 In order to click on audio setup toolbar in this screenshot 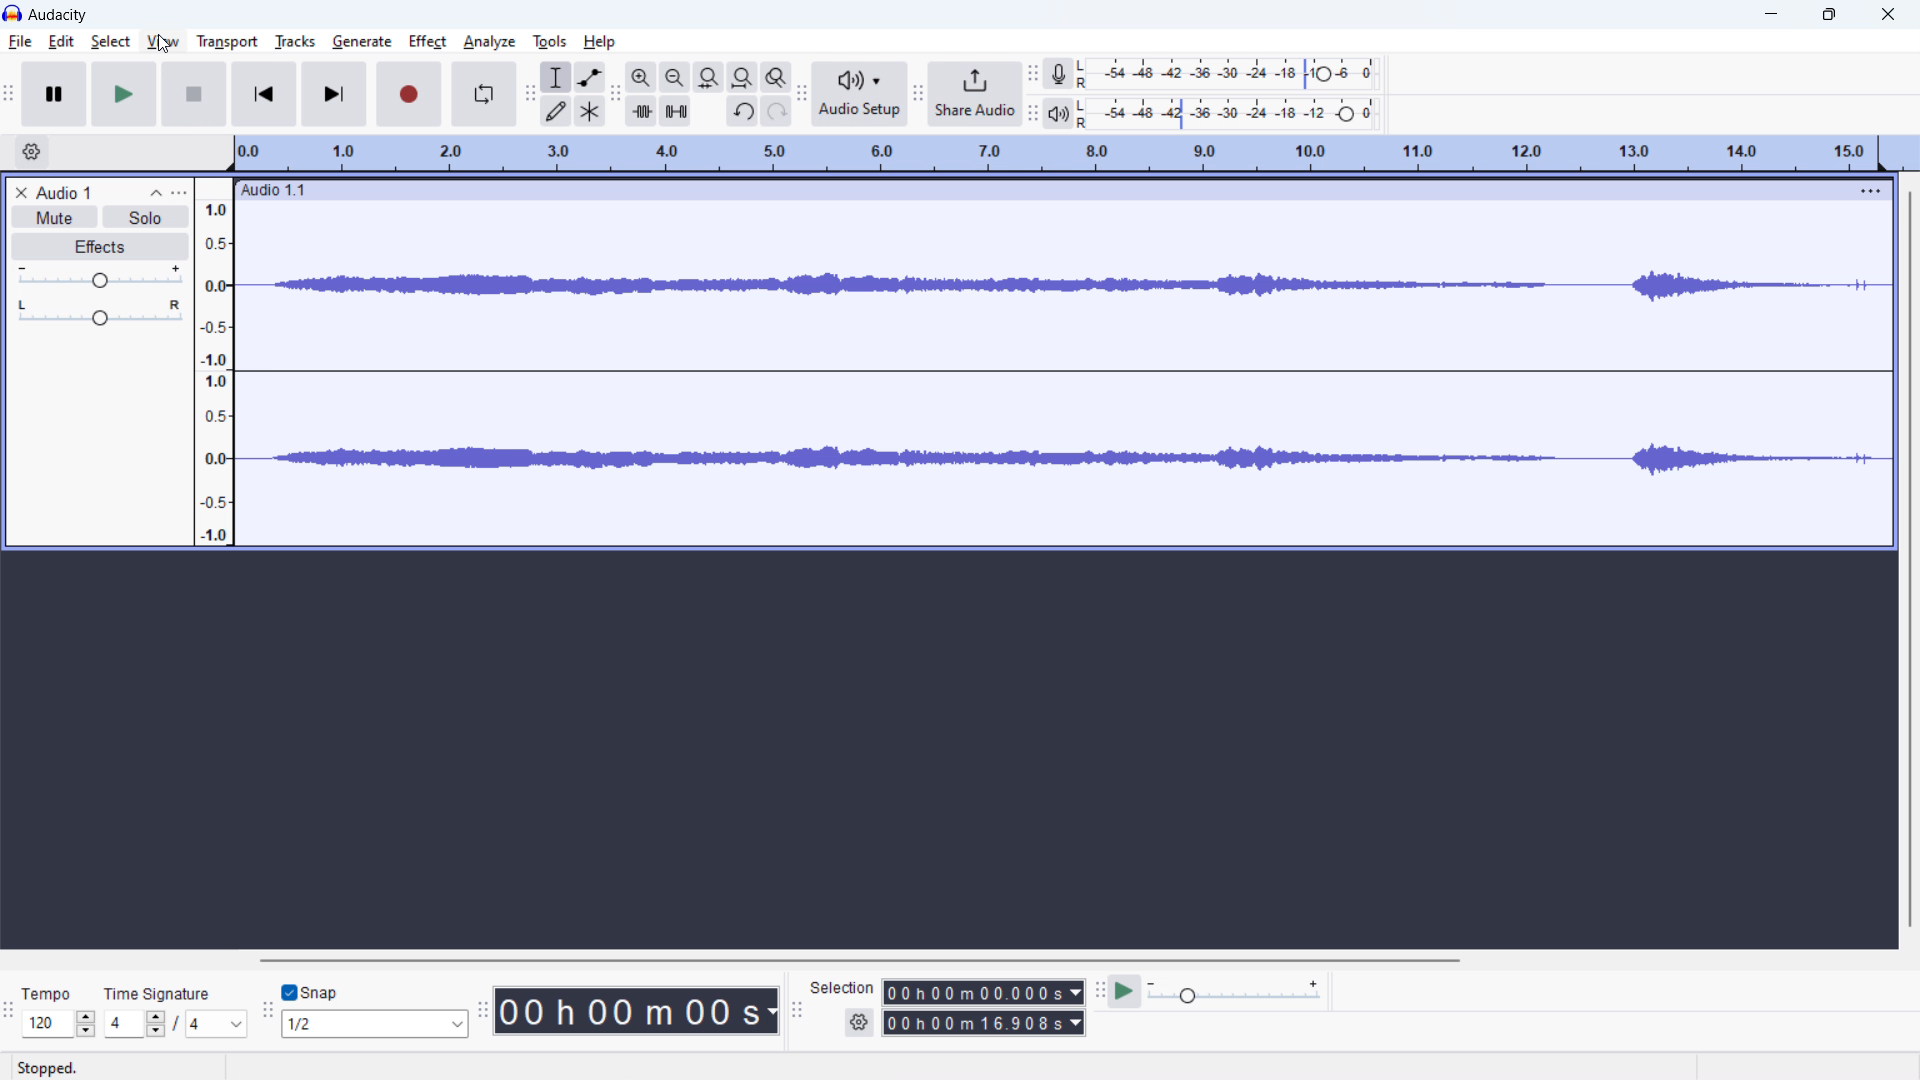, I will do `click(803, 93)`.